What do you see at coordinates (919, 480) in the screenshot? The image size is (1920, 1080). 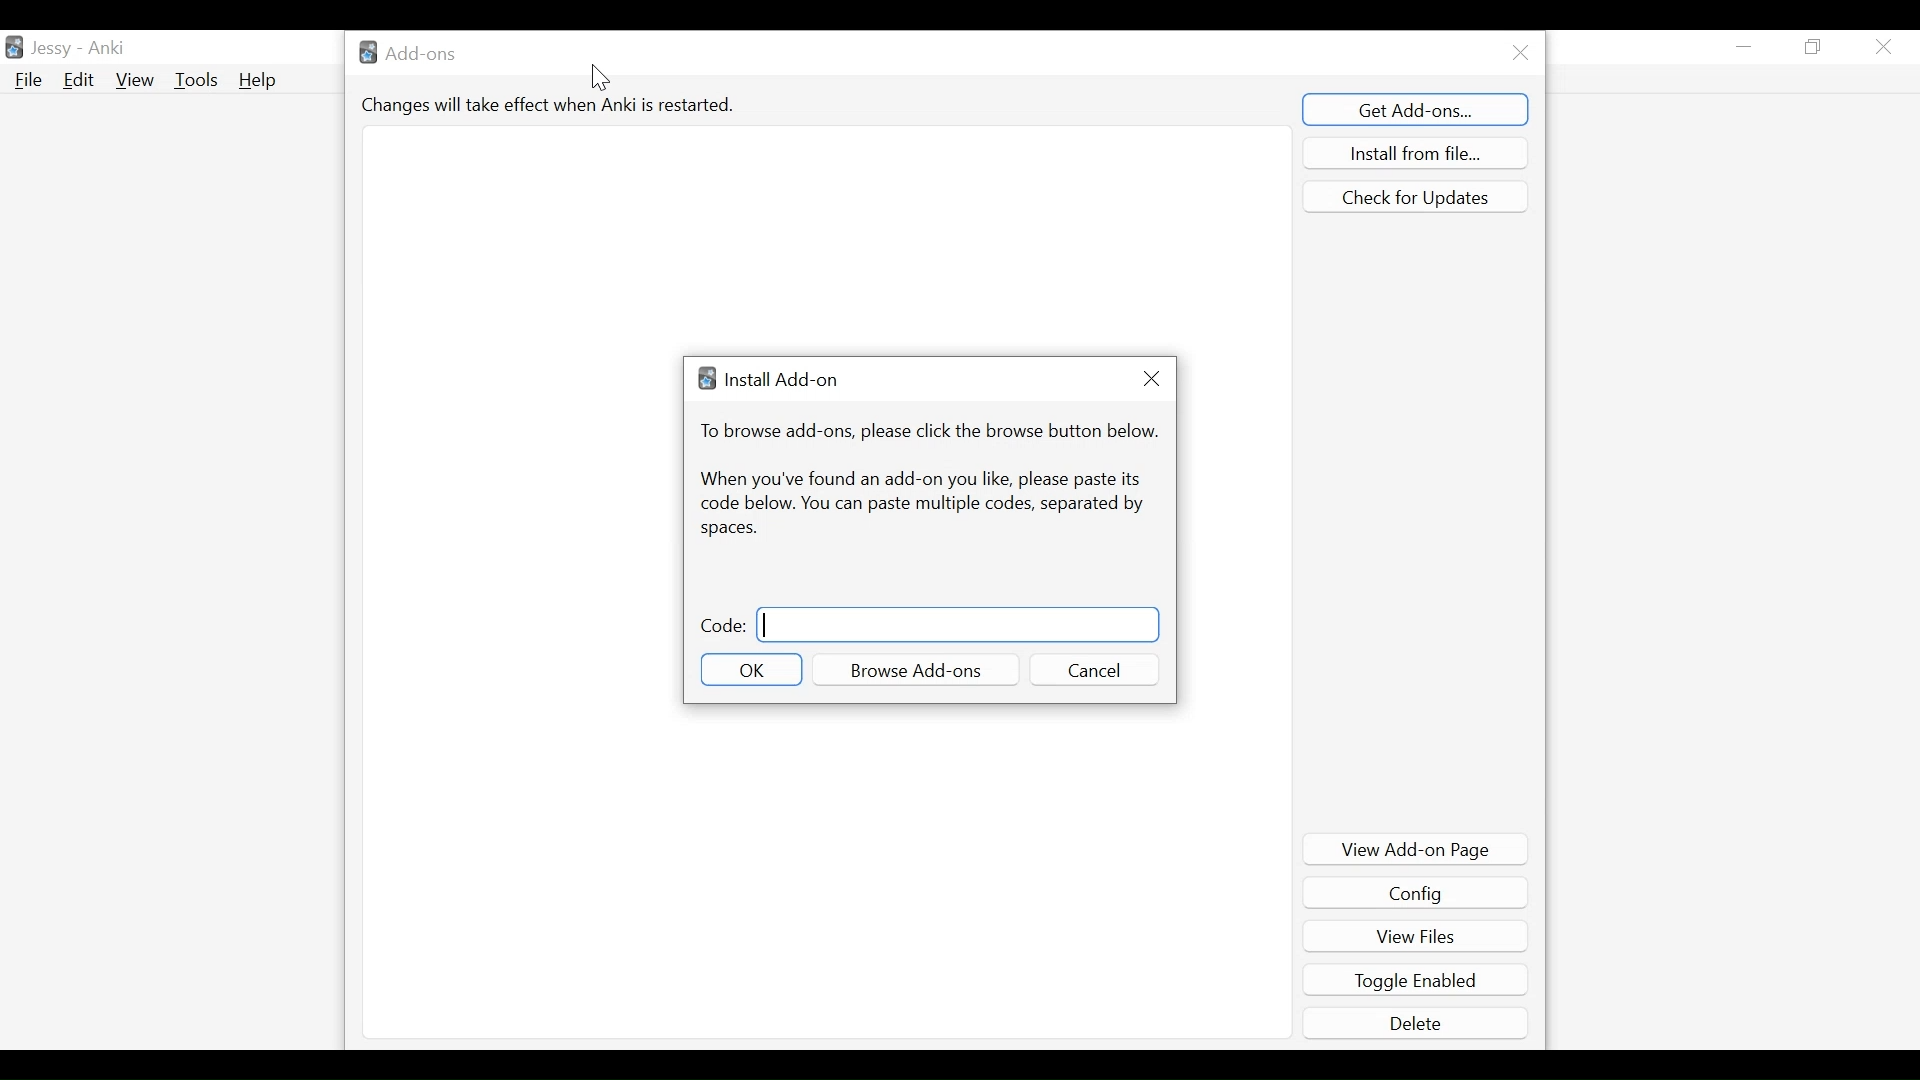 I see `When you have found an add-on you like, please paste its` at bounding box center [919, 480].